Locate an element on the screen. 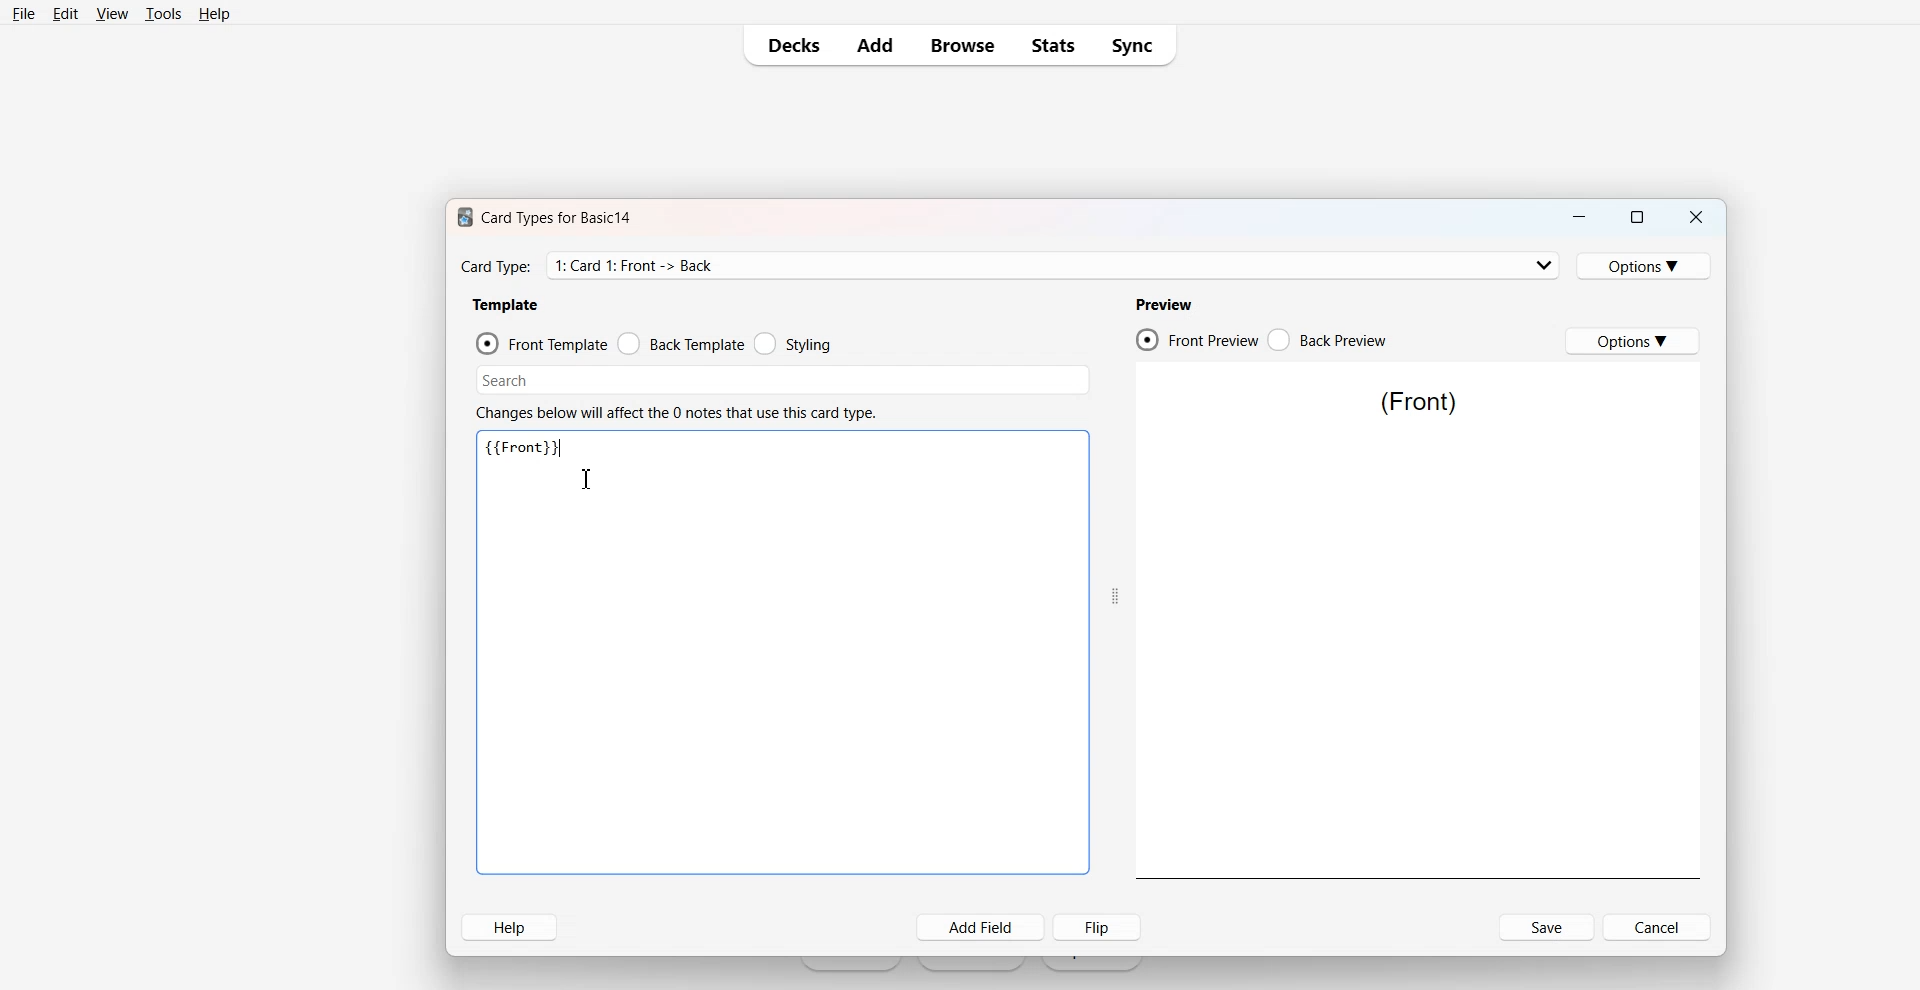  Save is located at coordinates (1547, 928).